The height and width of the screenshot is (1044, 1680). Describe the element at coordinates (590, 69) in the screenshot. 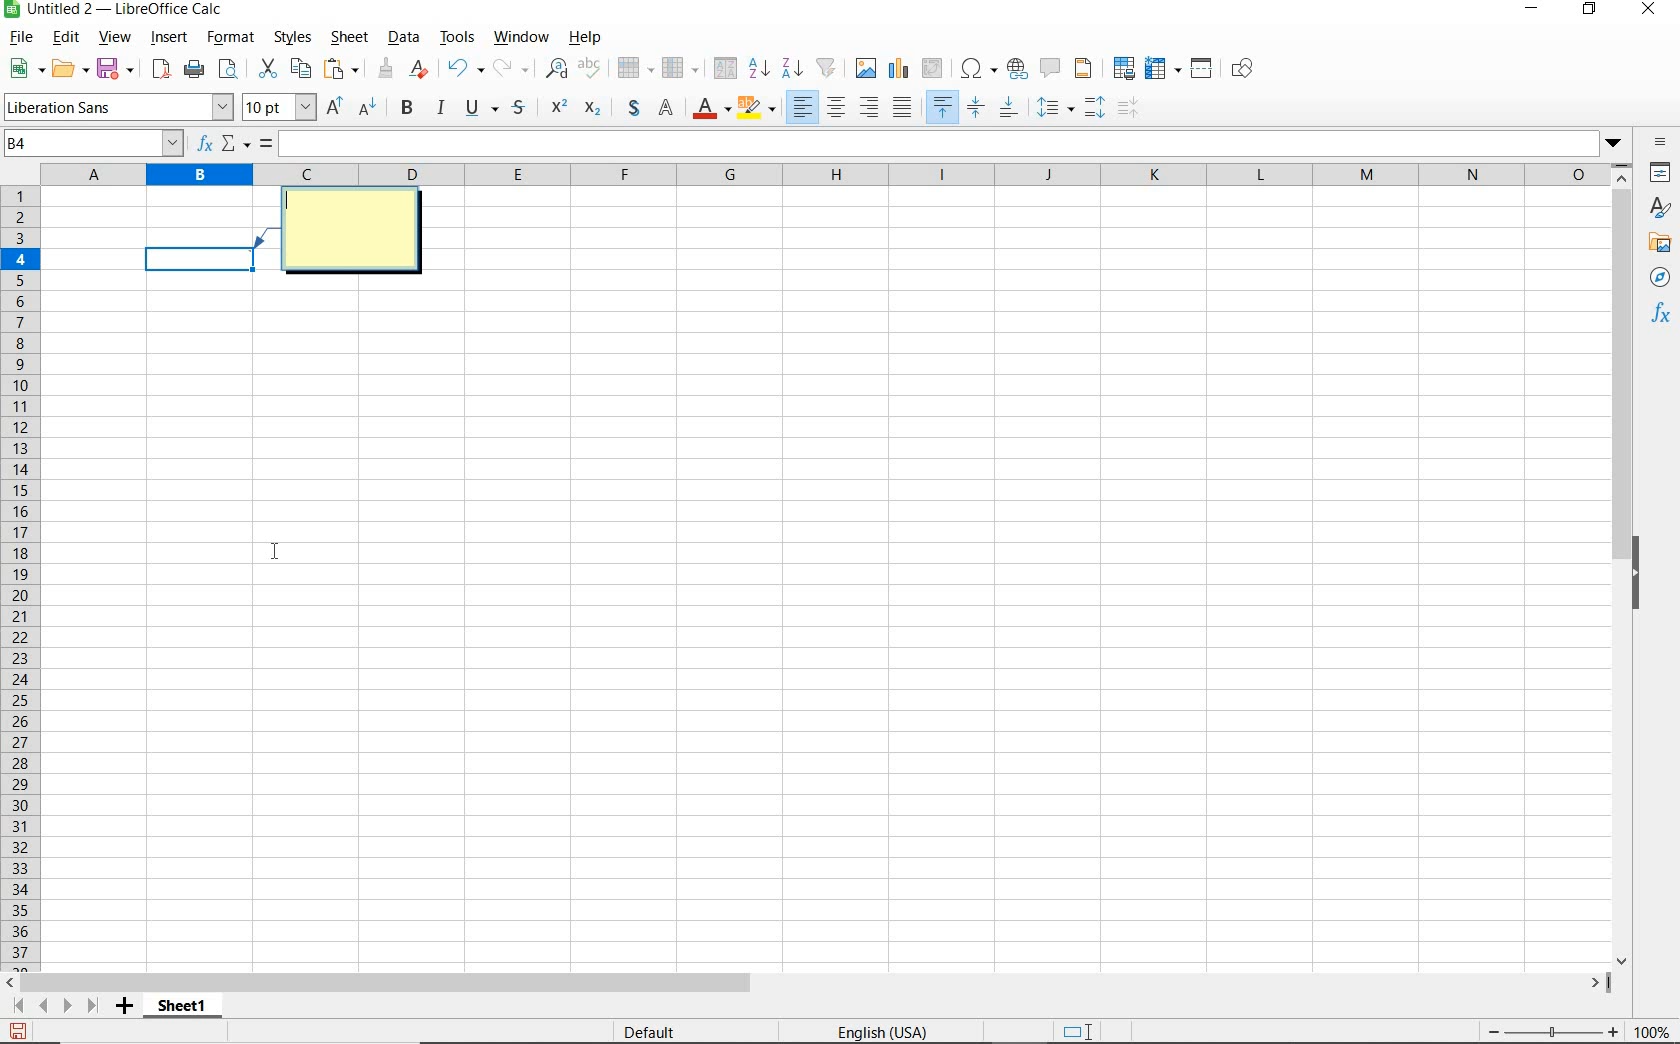

I see `spelling` at that location.